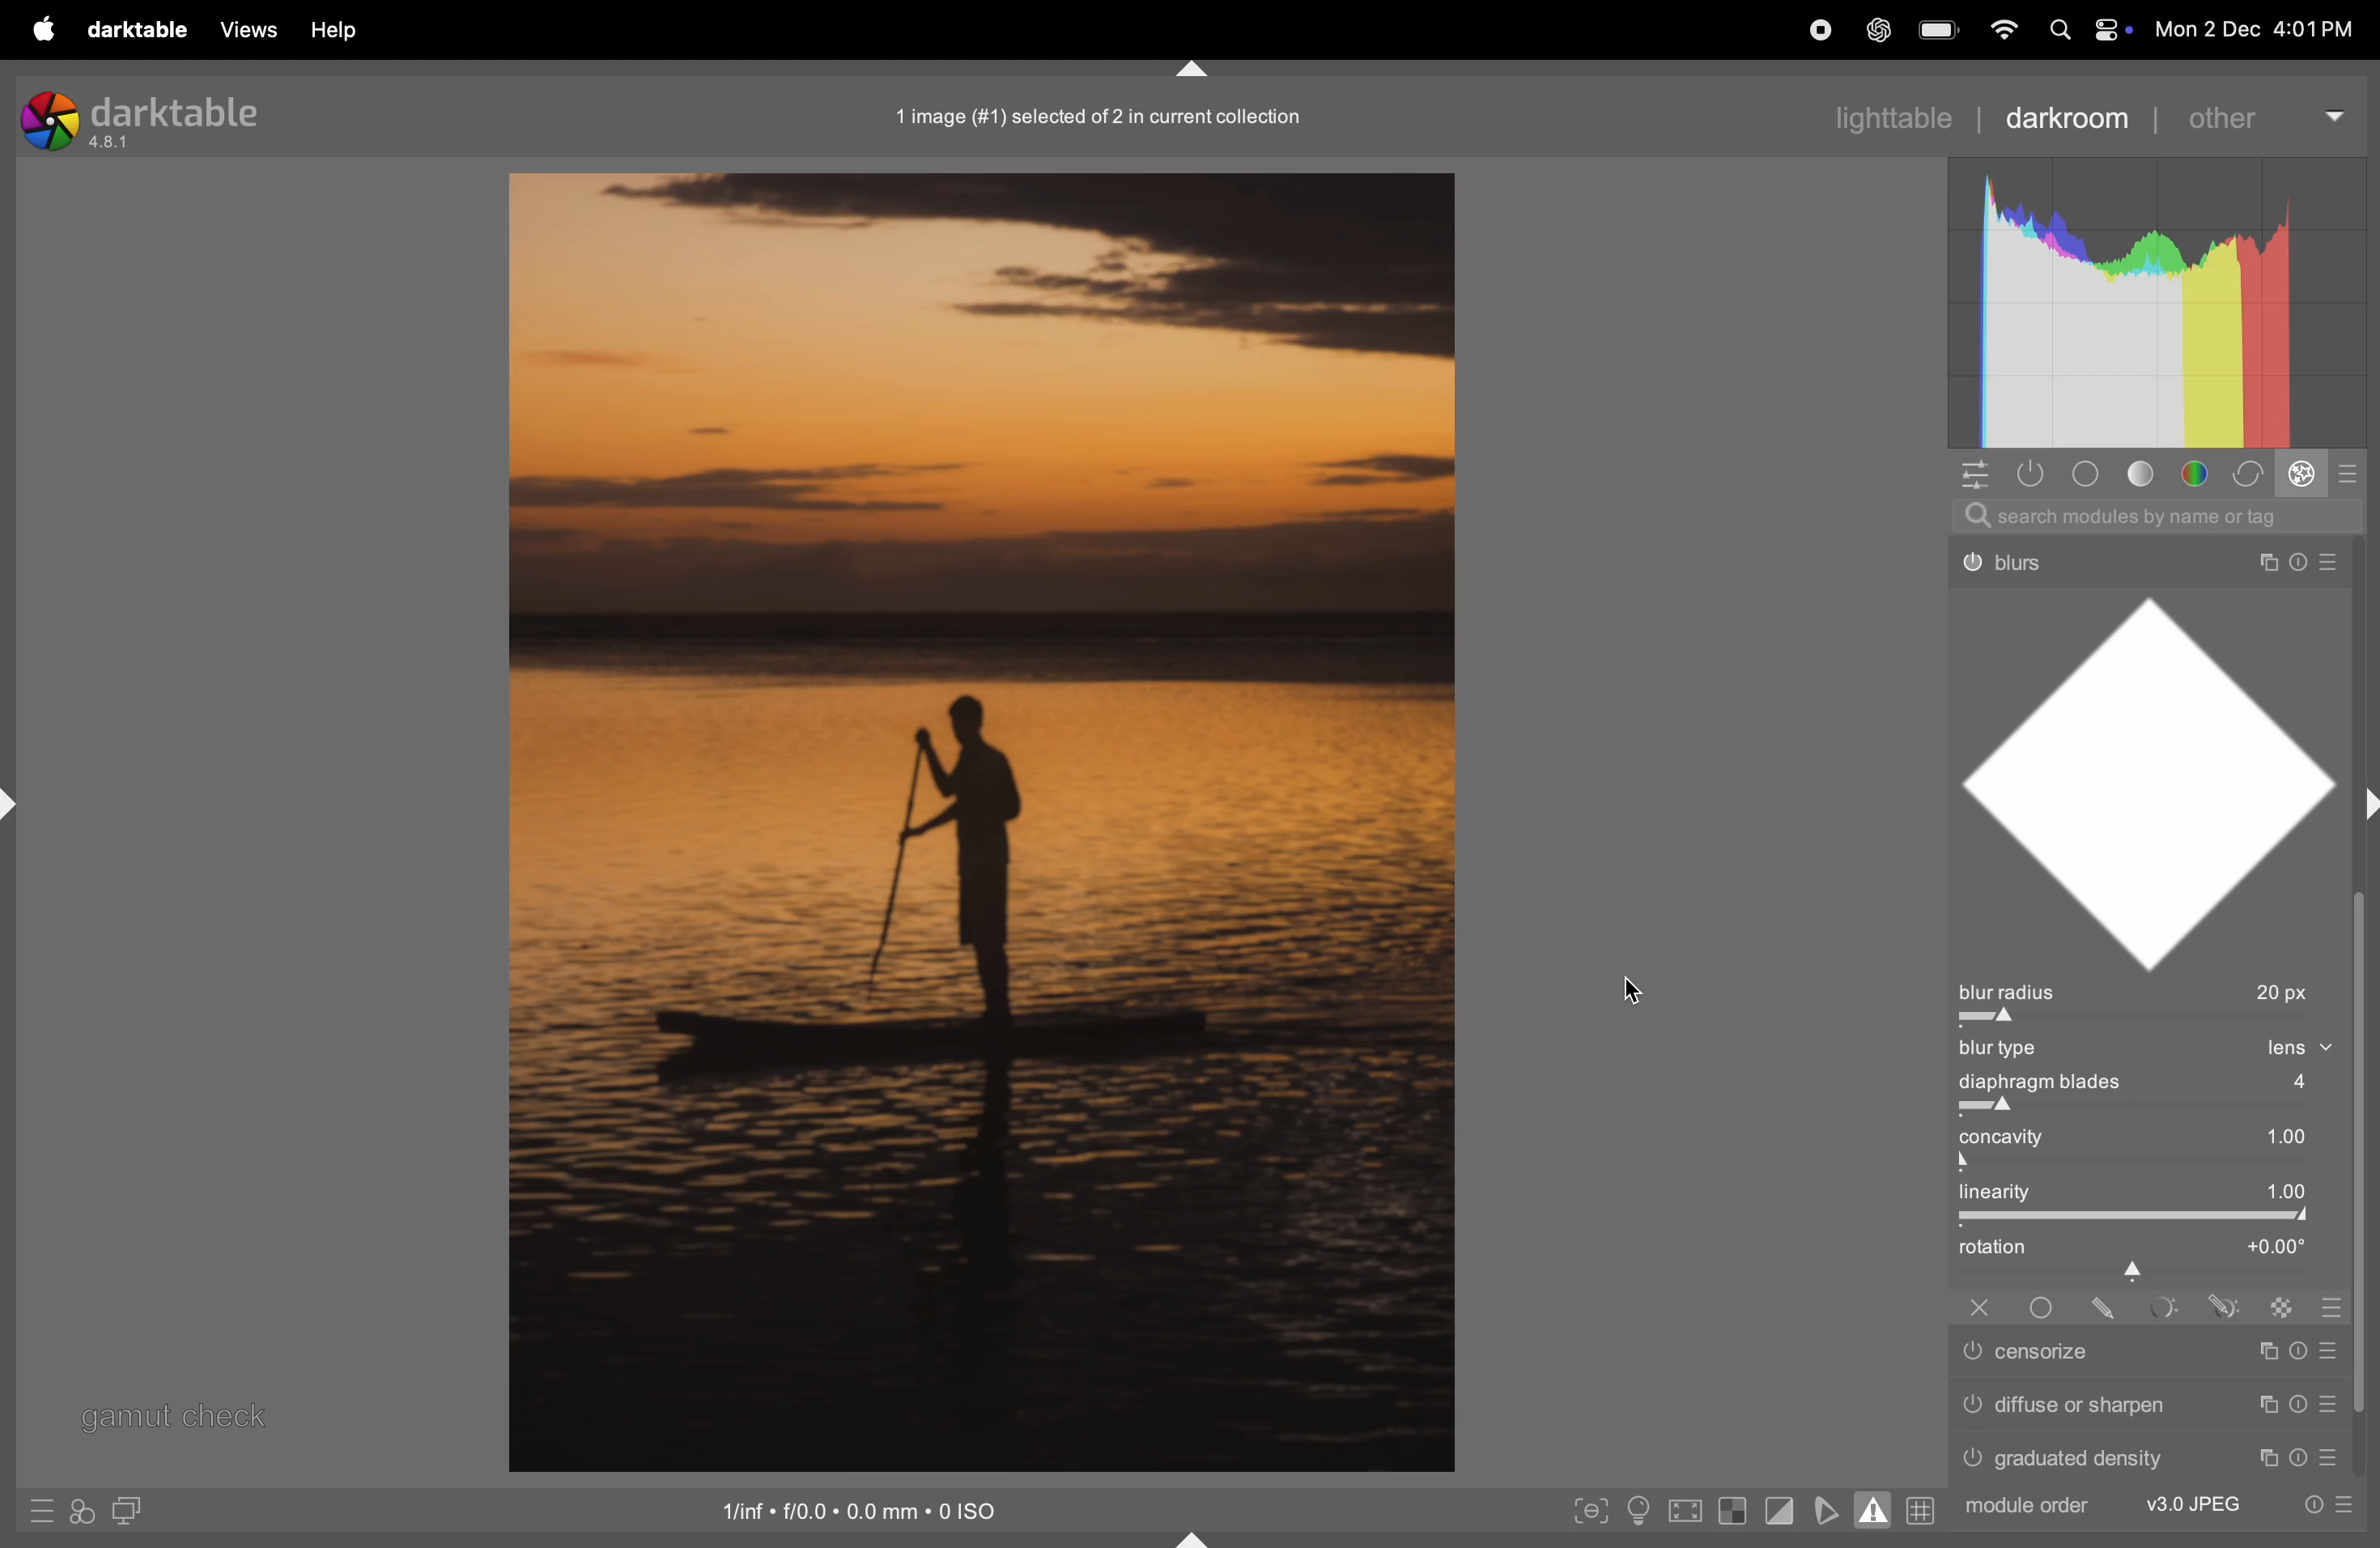 Image resolution: width=2380 pixels, height=1548 pixels. What do you see at coordinates (1875, 1508) in the screenshot?
I see `toggle gamut checking` at bounding box center [1875, 1508].